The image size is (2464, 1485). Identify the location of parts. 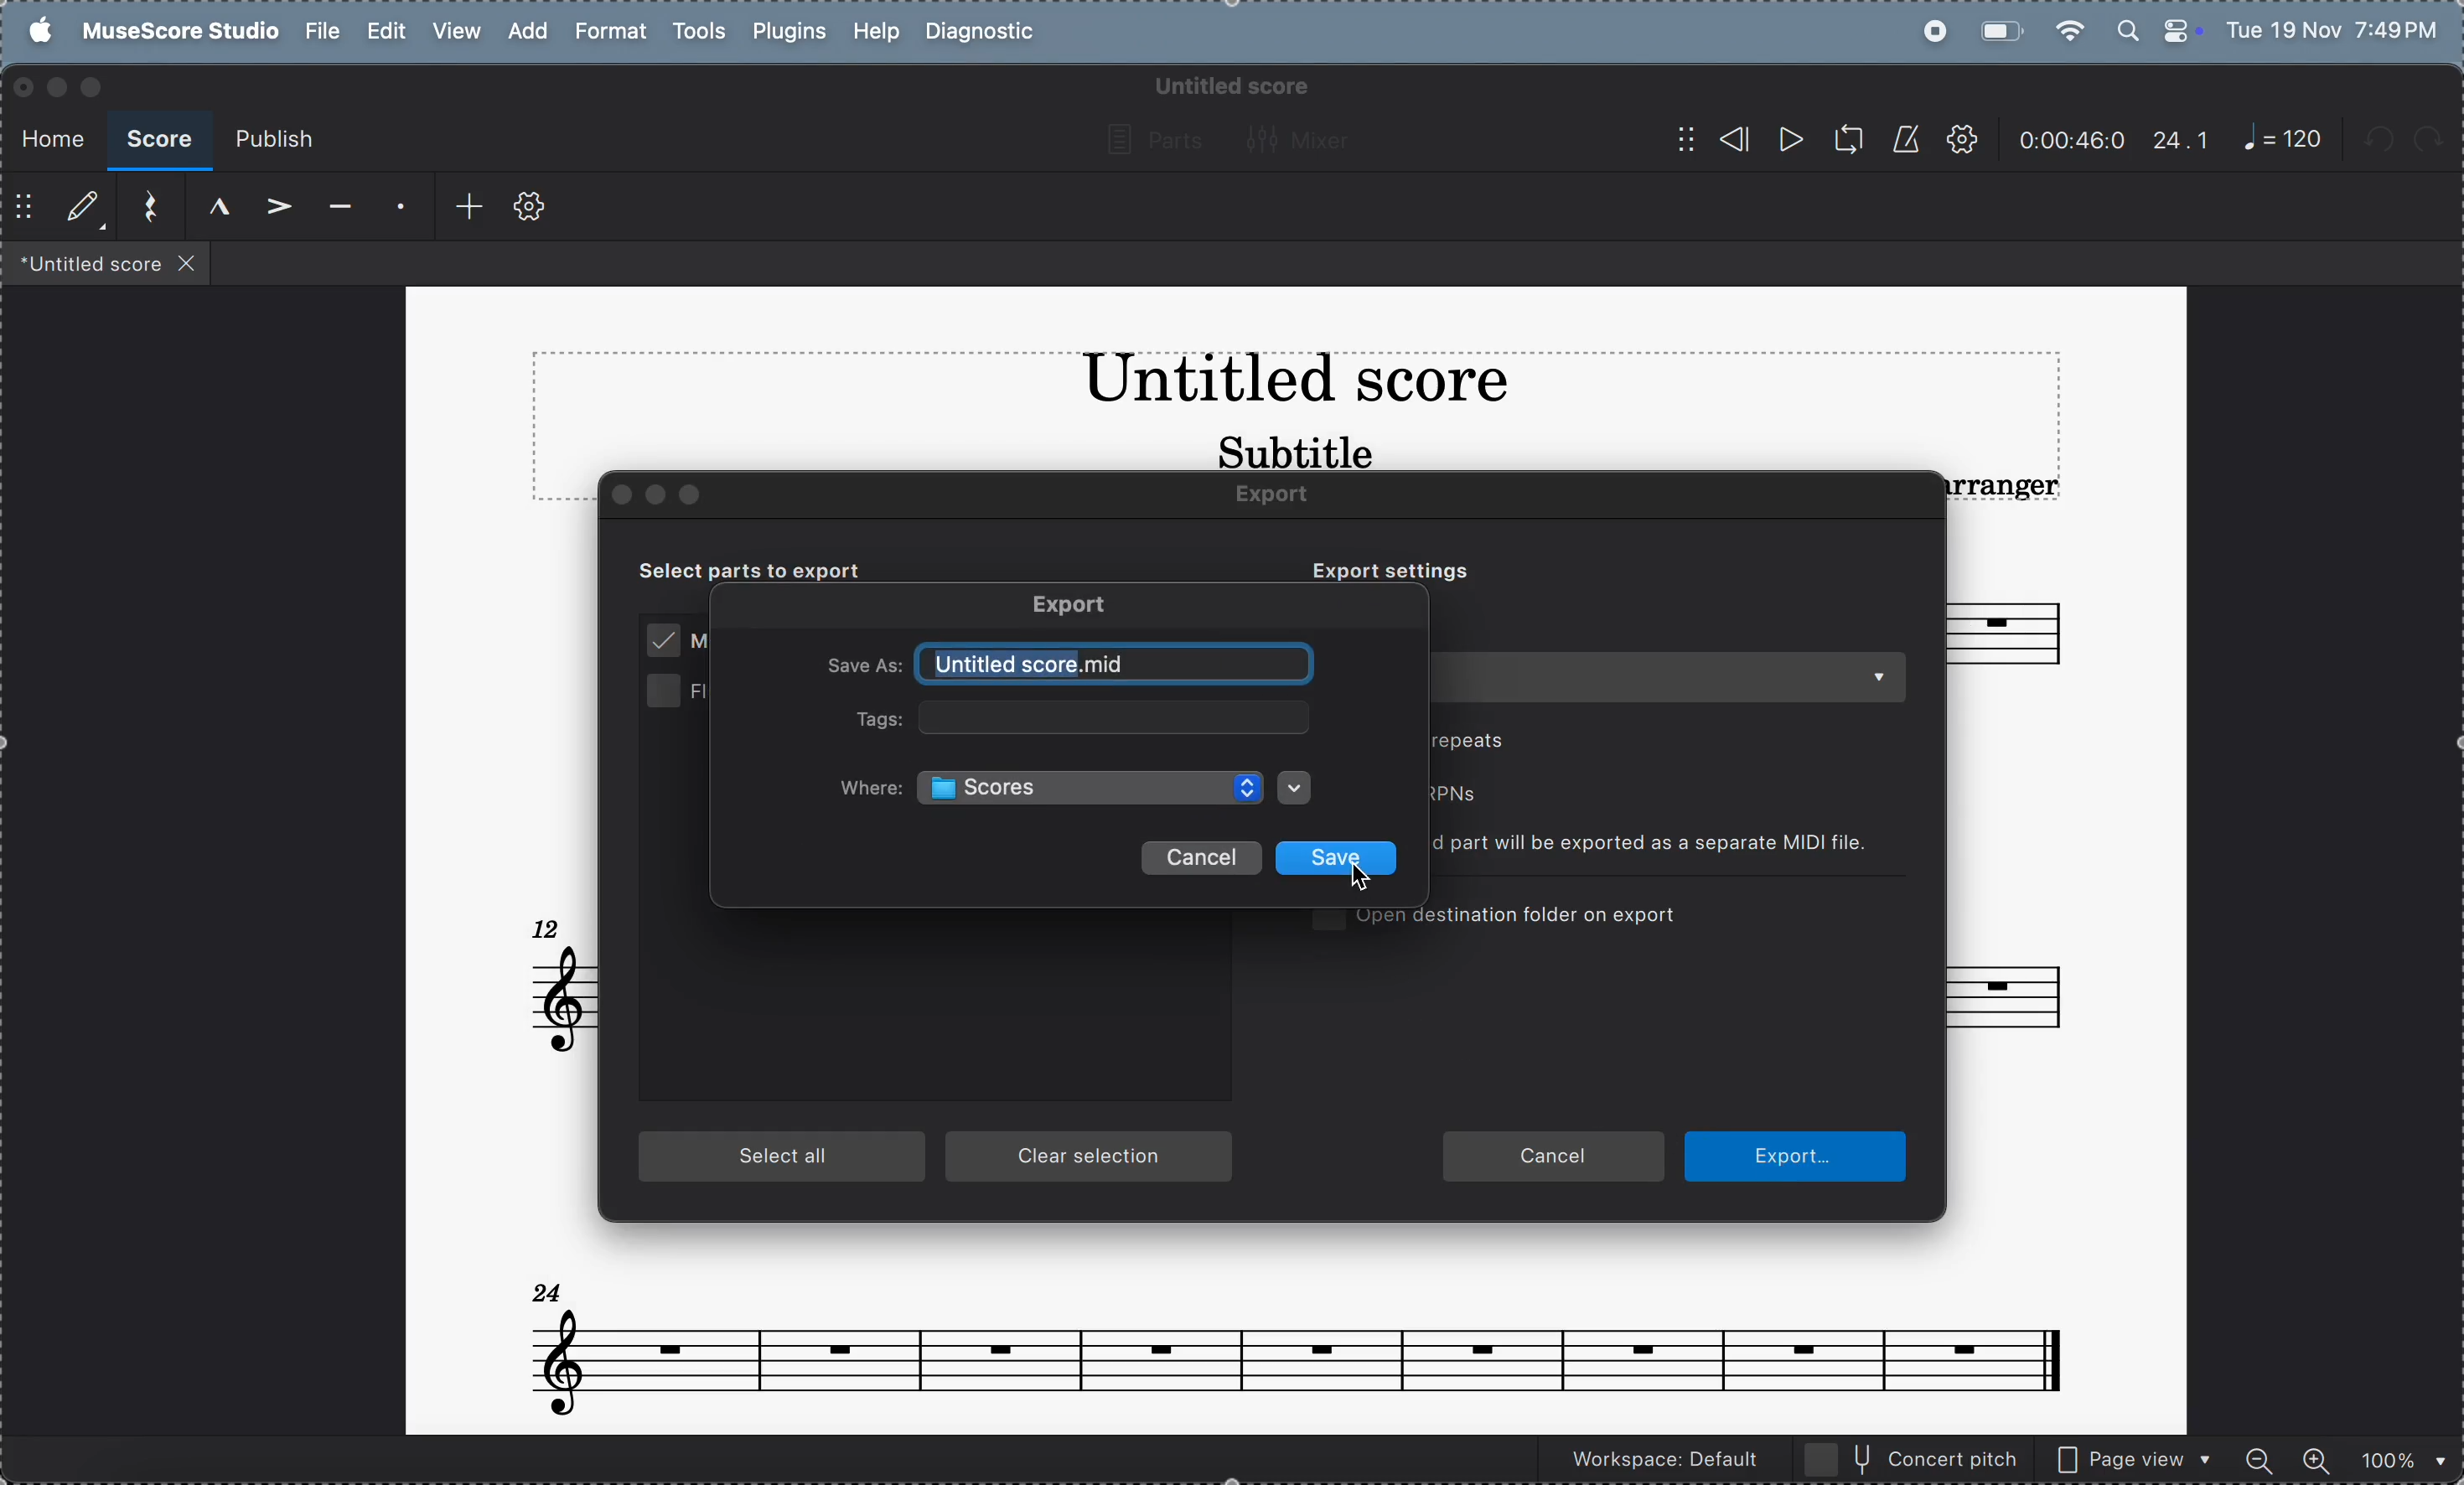
(1149, 141).